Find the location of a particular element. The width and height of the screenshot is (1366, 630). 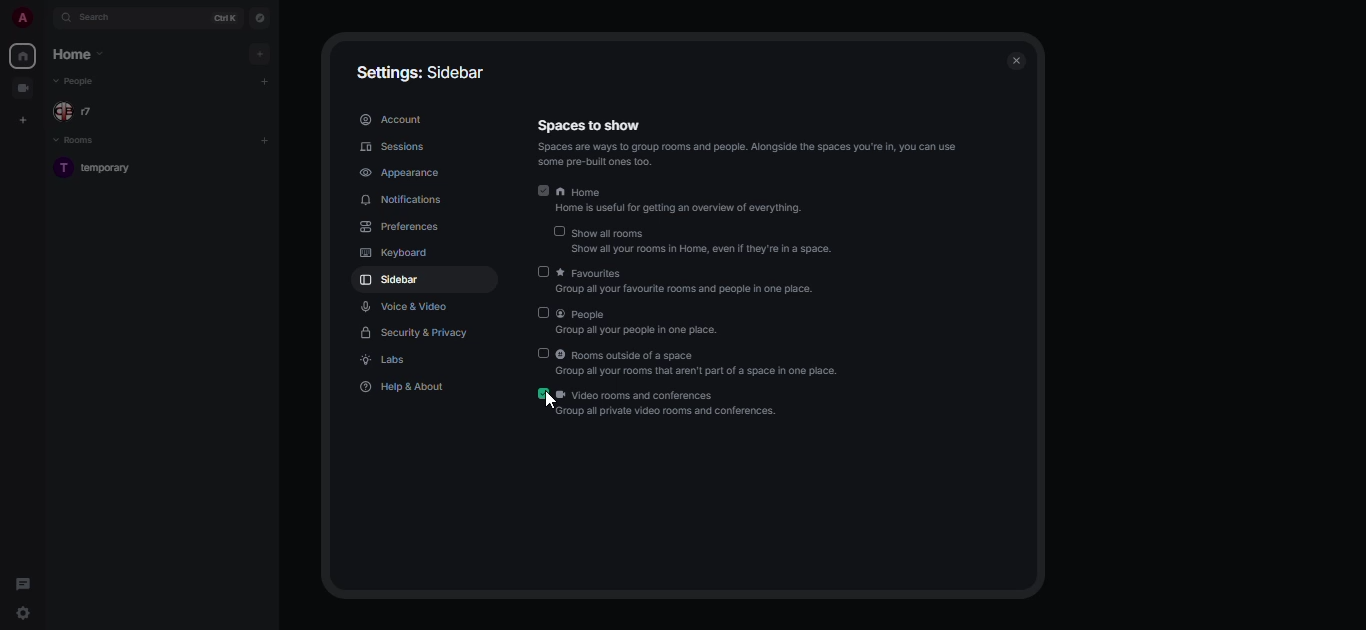

search is located at coordinates (100, 18).